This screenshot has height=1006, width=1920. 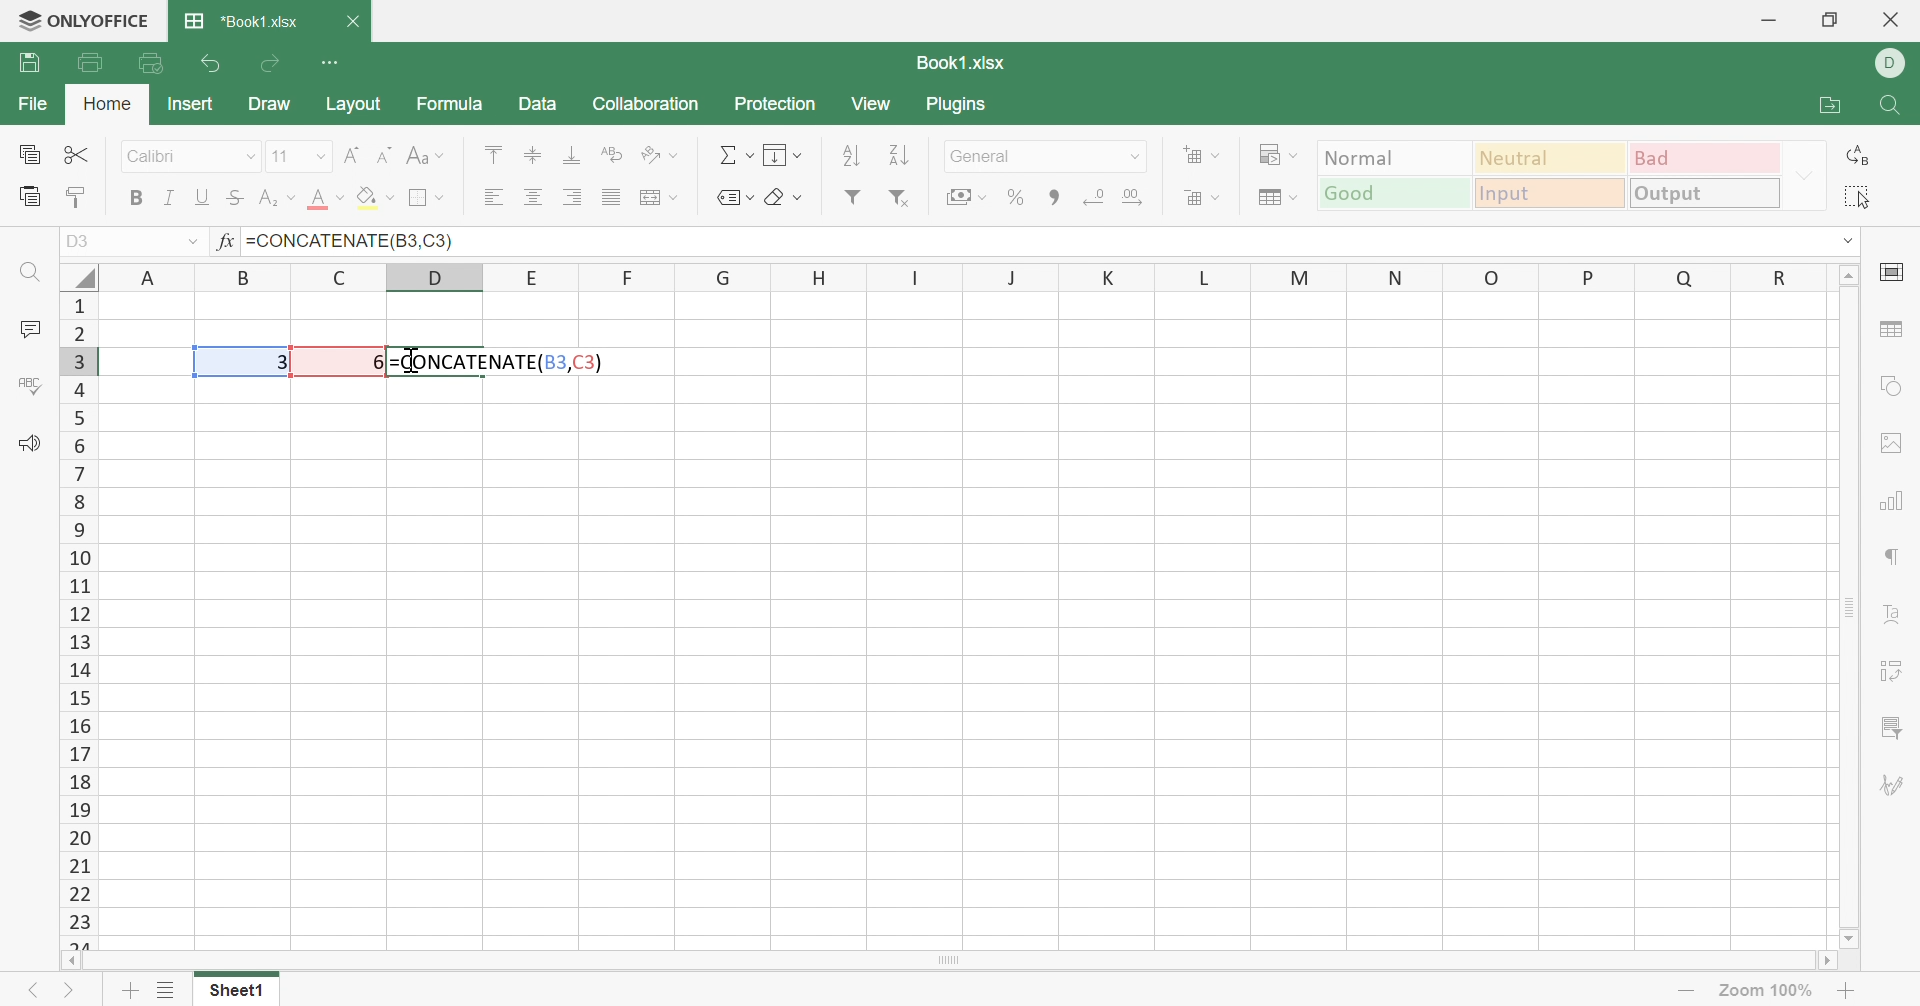 I want to click on Pivot table settings, so click(x=1895, y=670).